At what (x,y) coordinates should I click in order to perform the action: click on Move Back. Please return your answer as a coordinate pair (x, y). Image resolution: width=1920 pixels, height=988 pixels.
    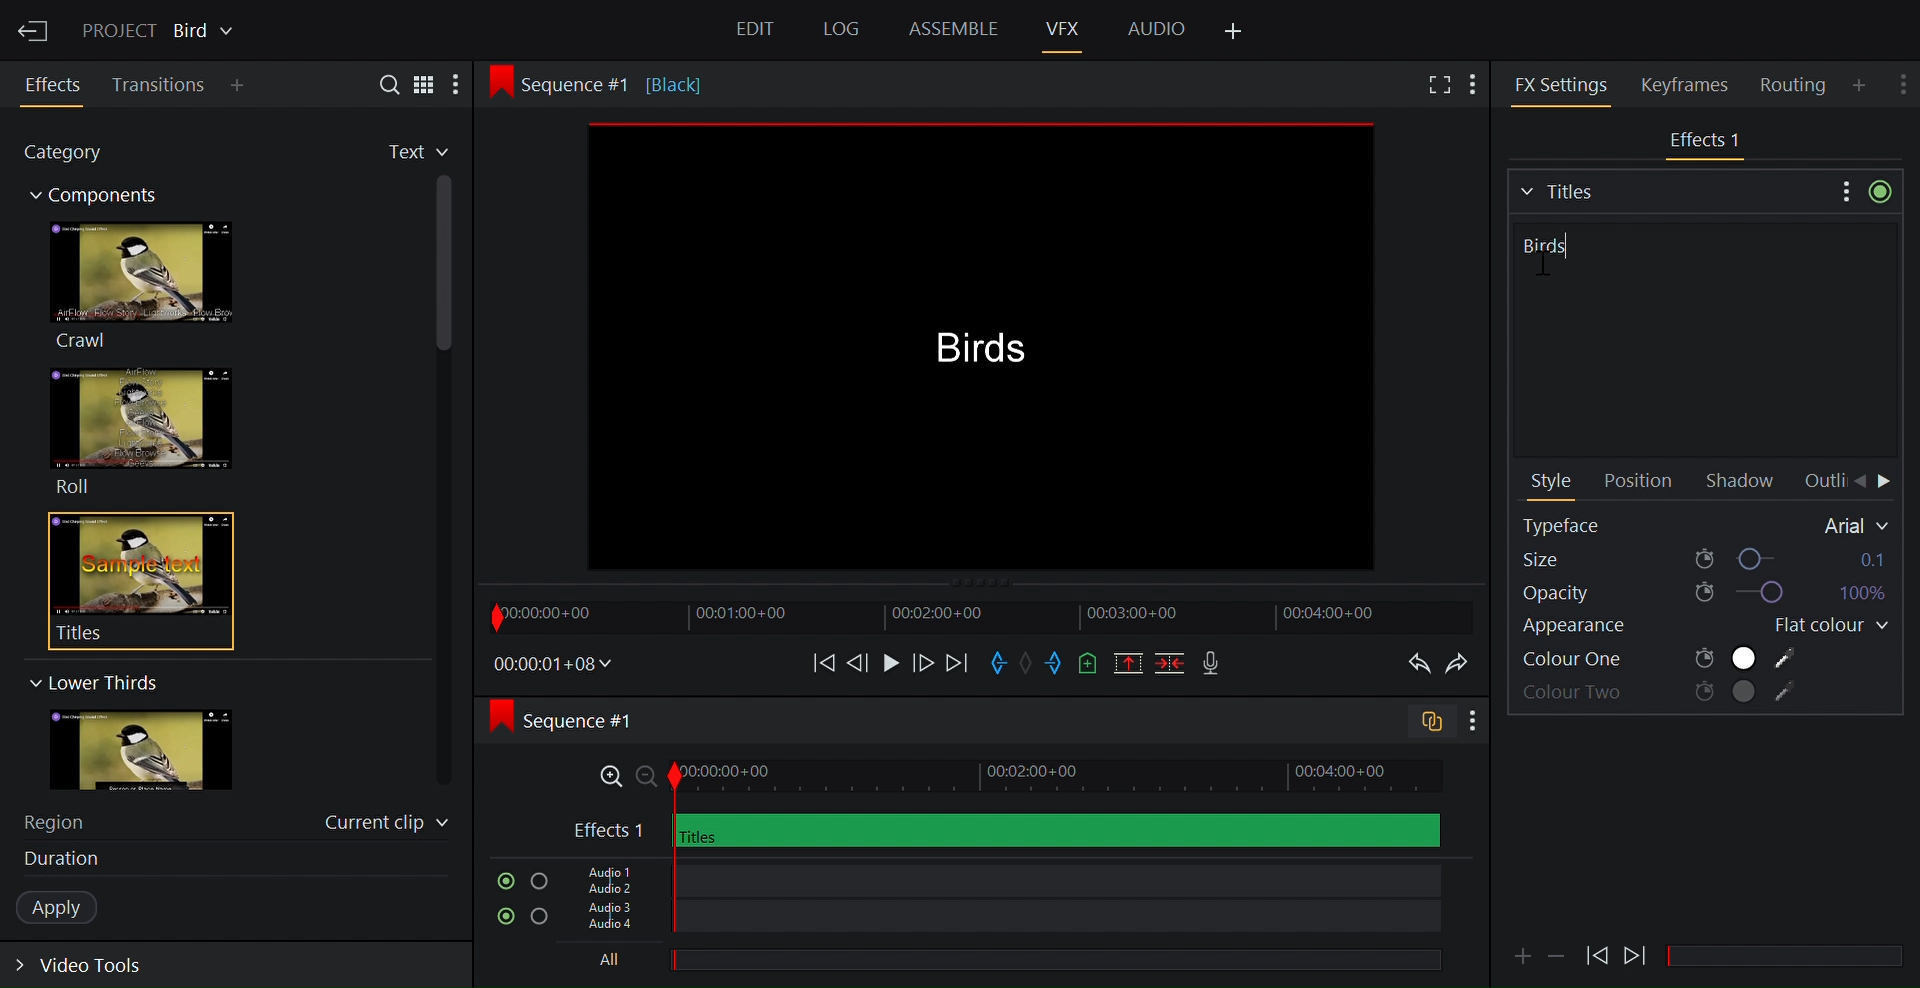
    Looking at the image, I should click on (1859, 482).